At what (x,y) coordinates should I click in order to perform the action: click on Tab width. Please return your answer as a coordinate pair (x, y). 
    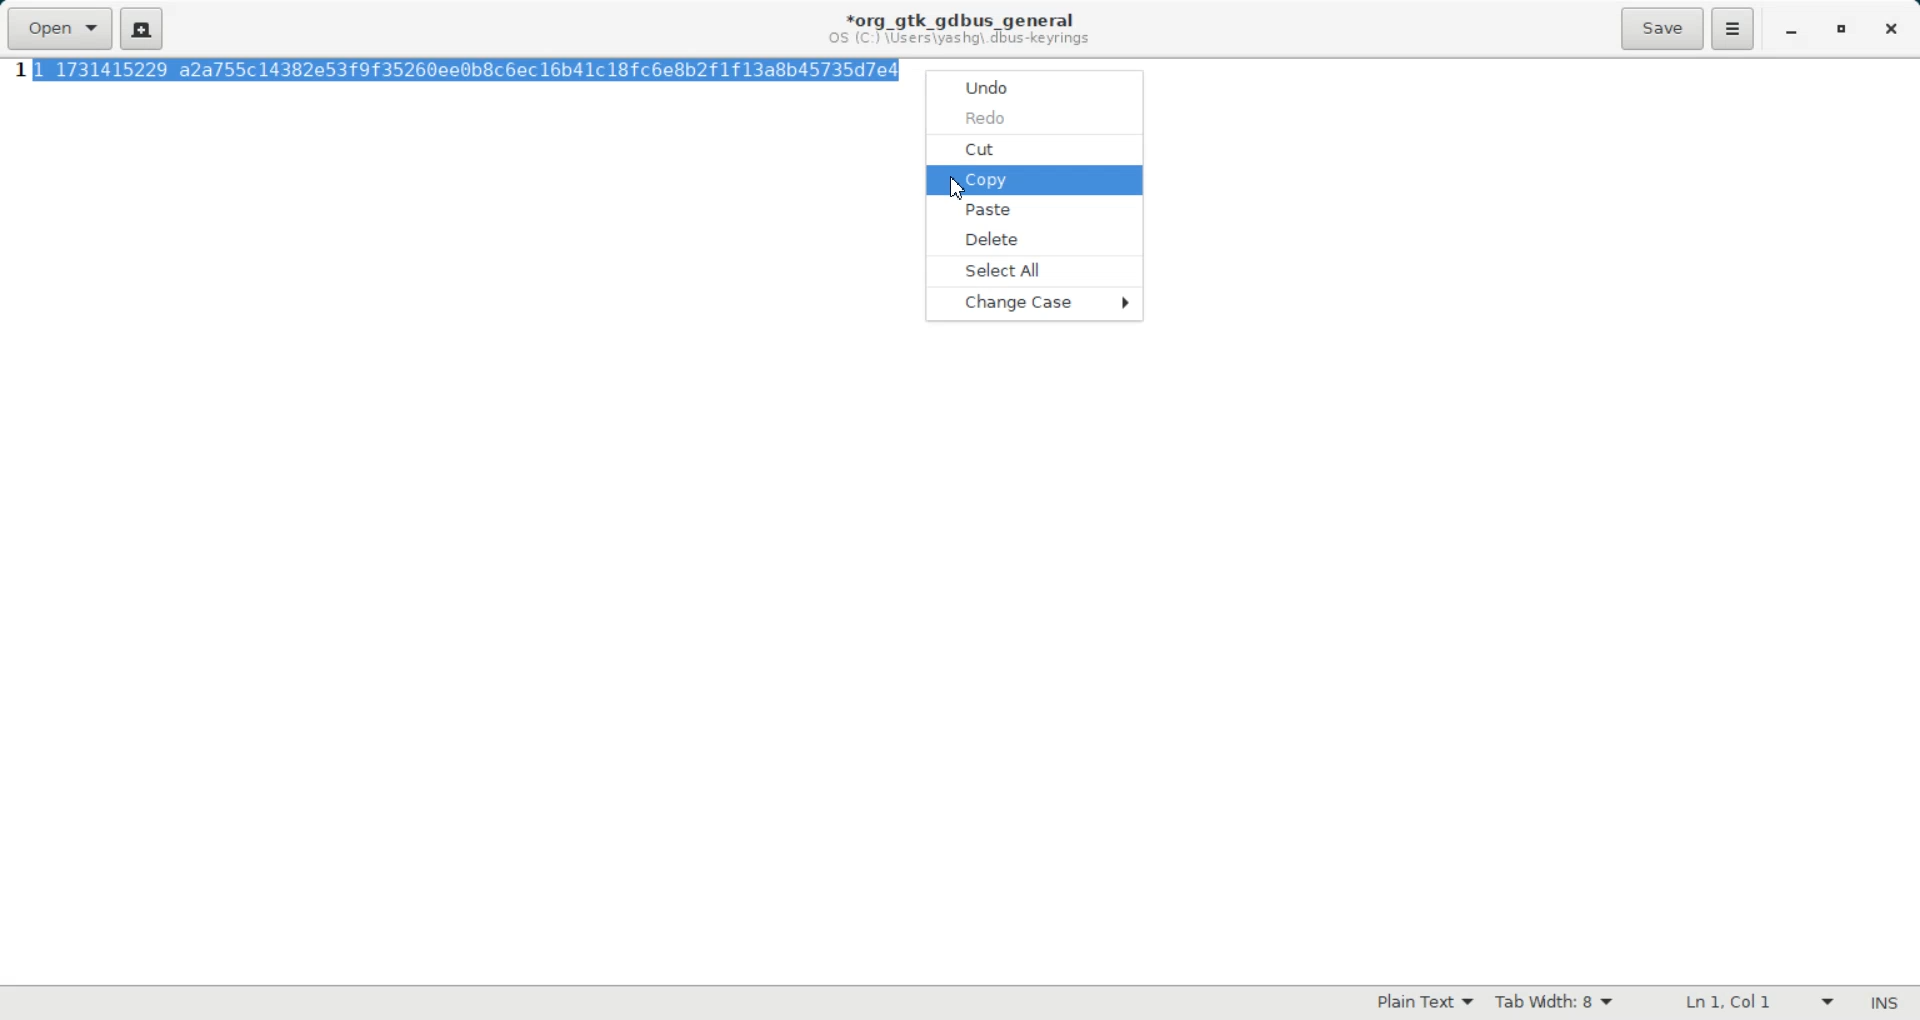
    Looking at the image, I should click on (1555, 1003).